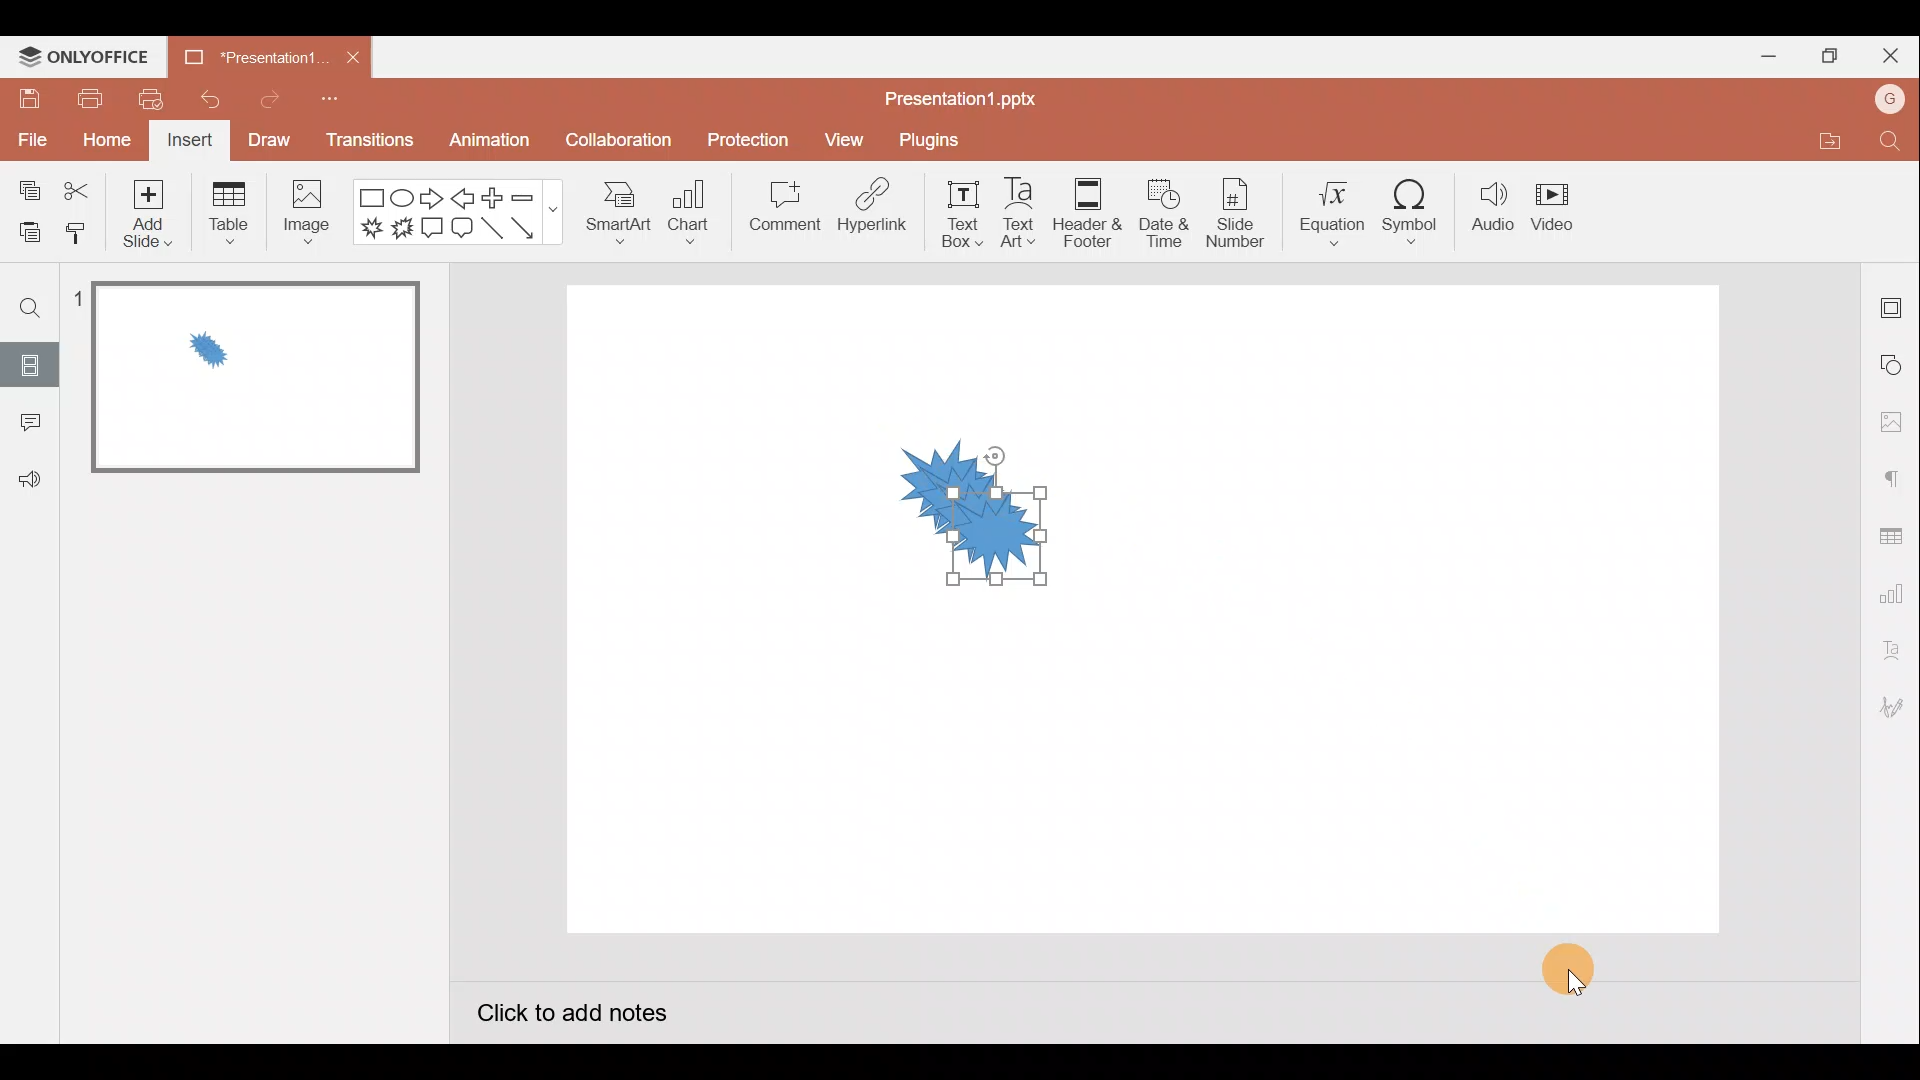 The image size is (1920, 1080). Describe the element at coordinates (1578, 962) in the screenshot. I see `Cursor` at that location.